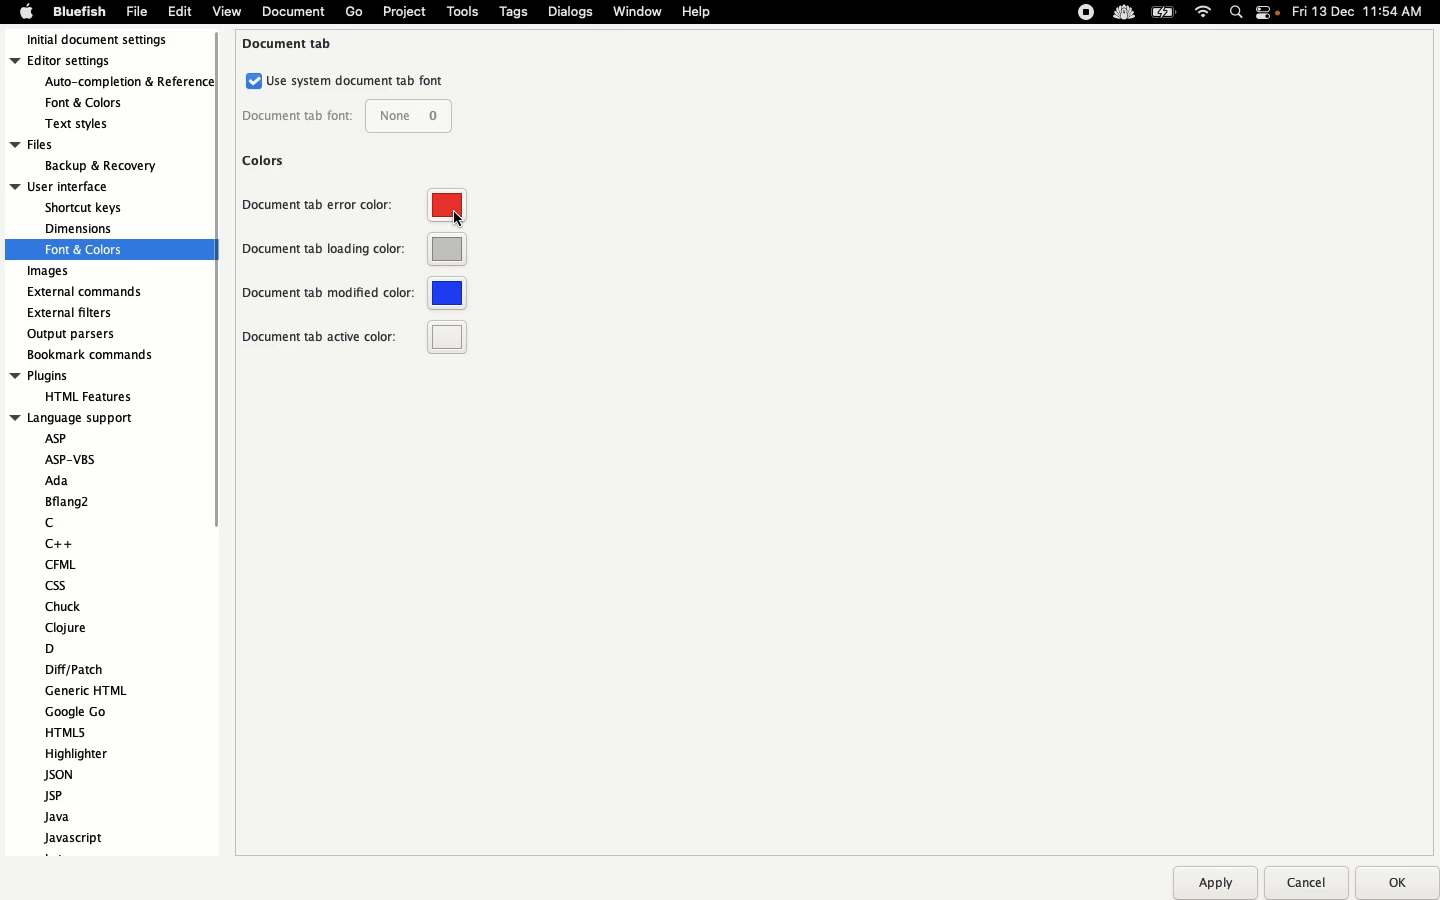 The width and height of the screenshot is (1440, 900). What do you see at coordinates (291, 13) in the screenshot?
I see `document` at bounding box center [291, 13].